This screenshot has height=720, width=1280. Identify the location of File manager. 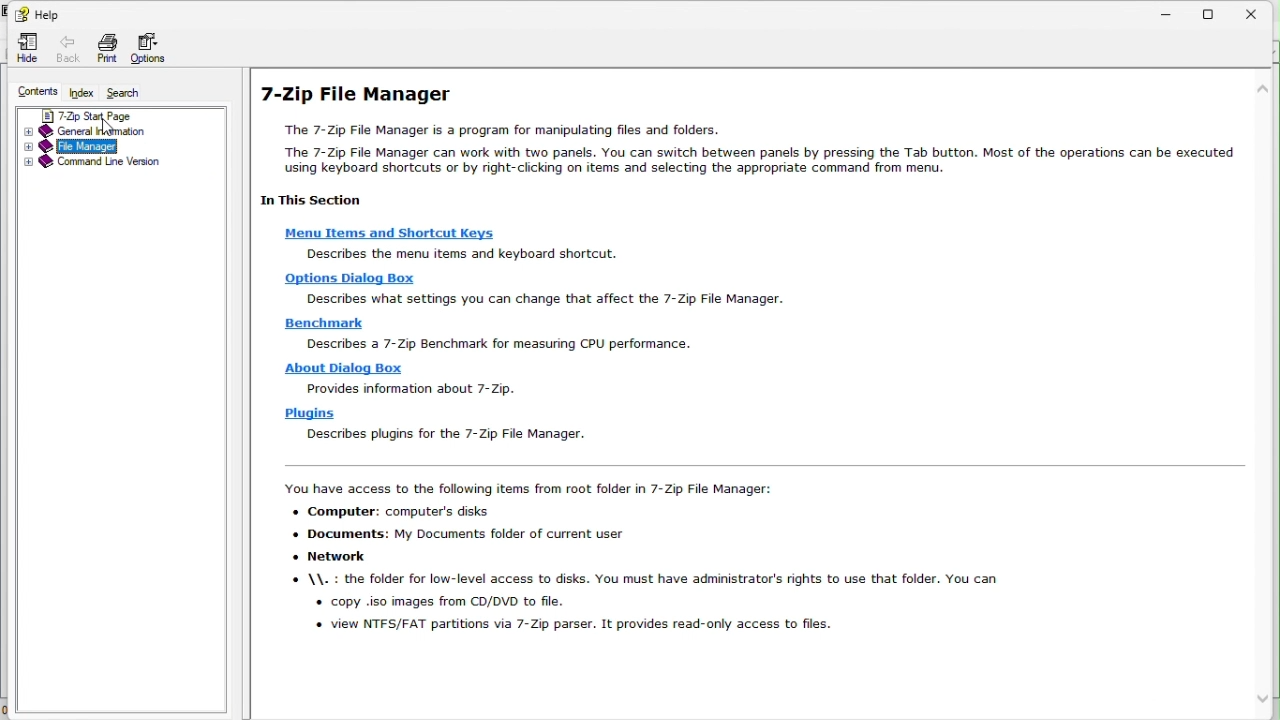
(113, 148).